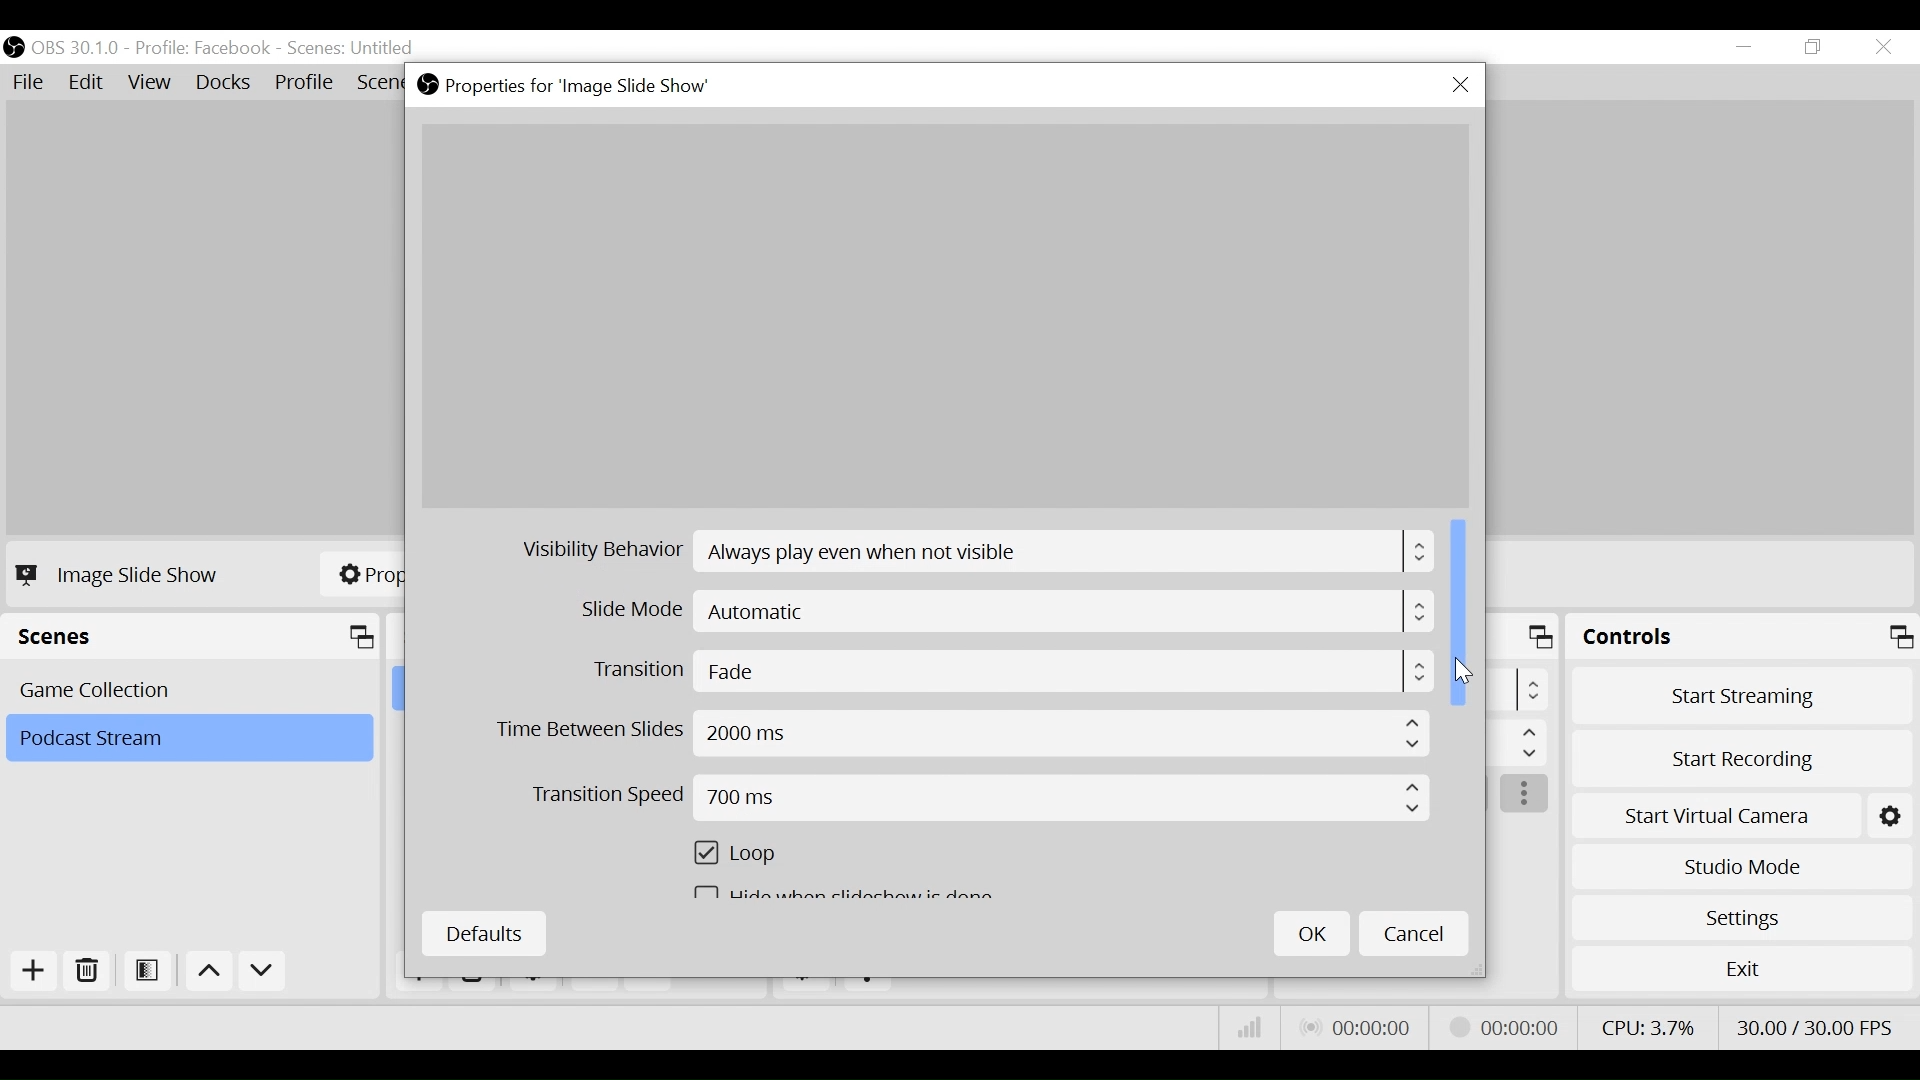 This screenshot has height=1080, width=1920. I want to click on Start Virtual Camera, so click(1742, 812).